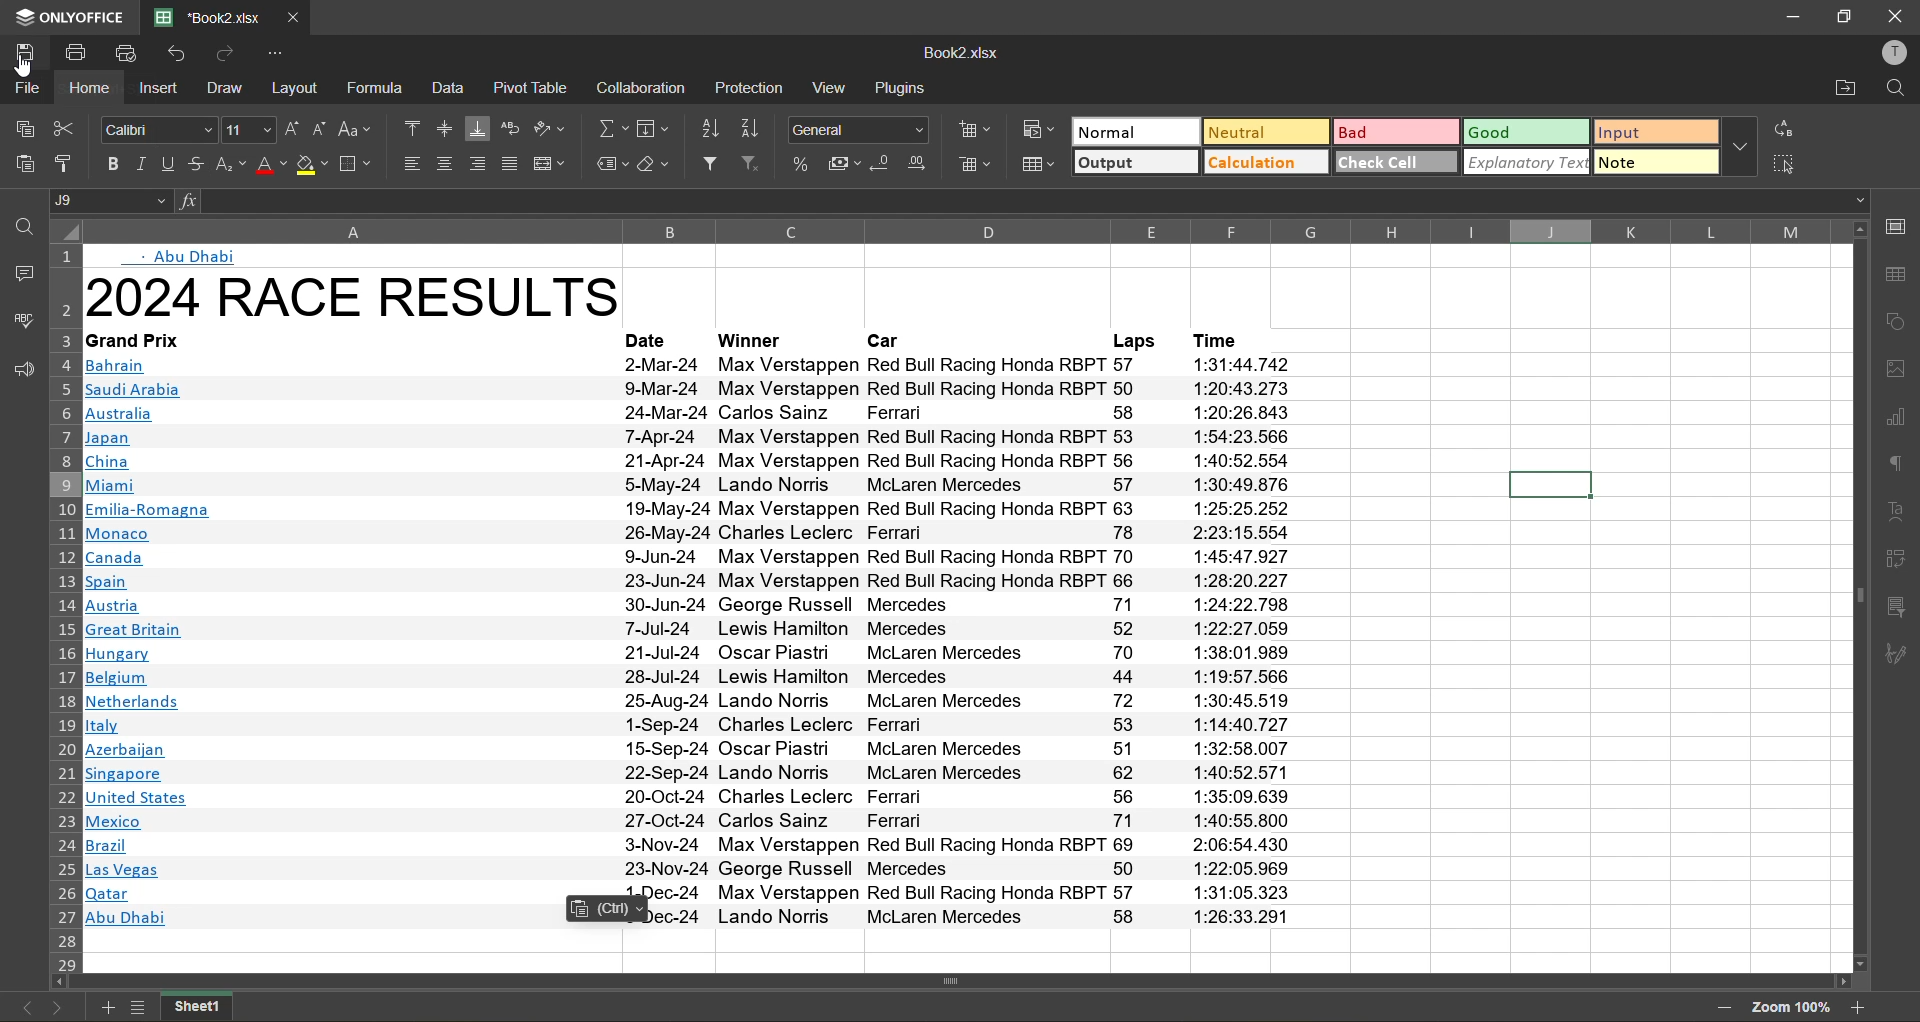  I want to click on delete cells, so click(980, 165).